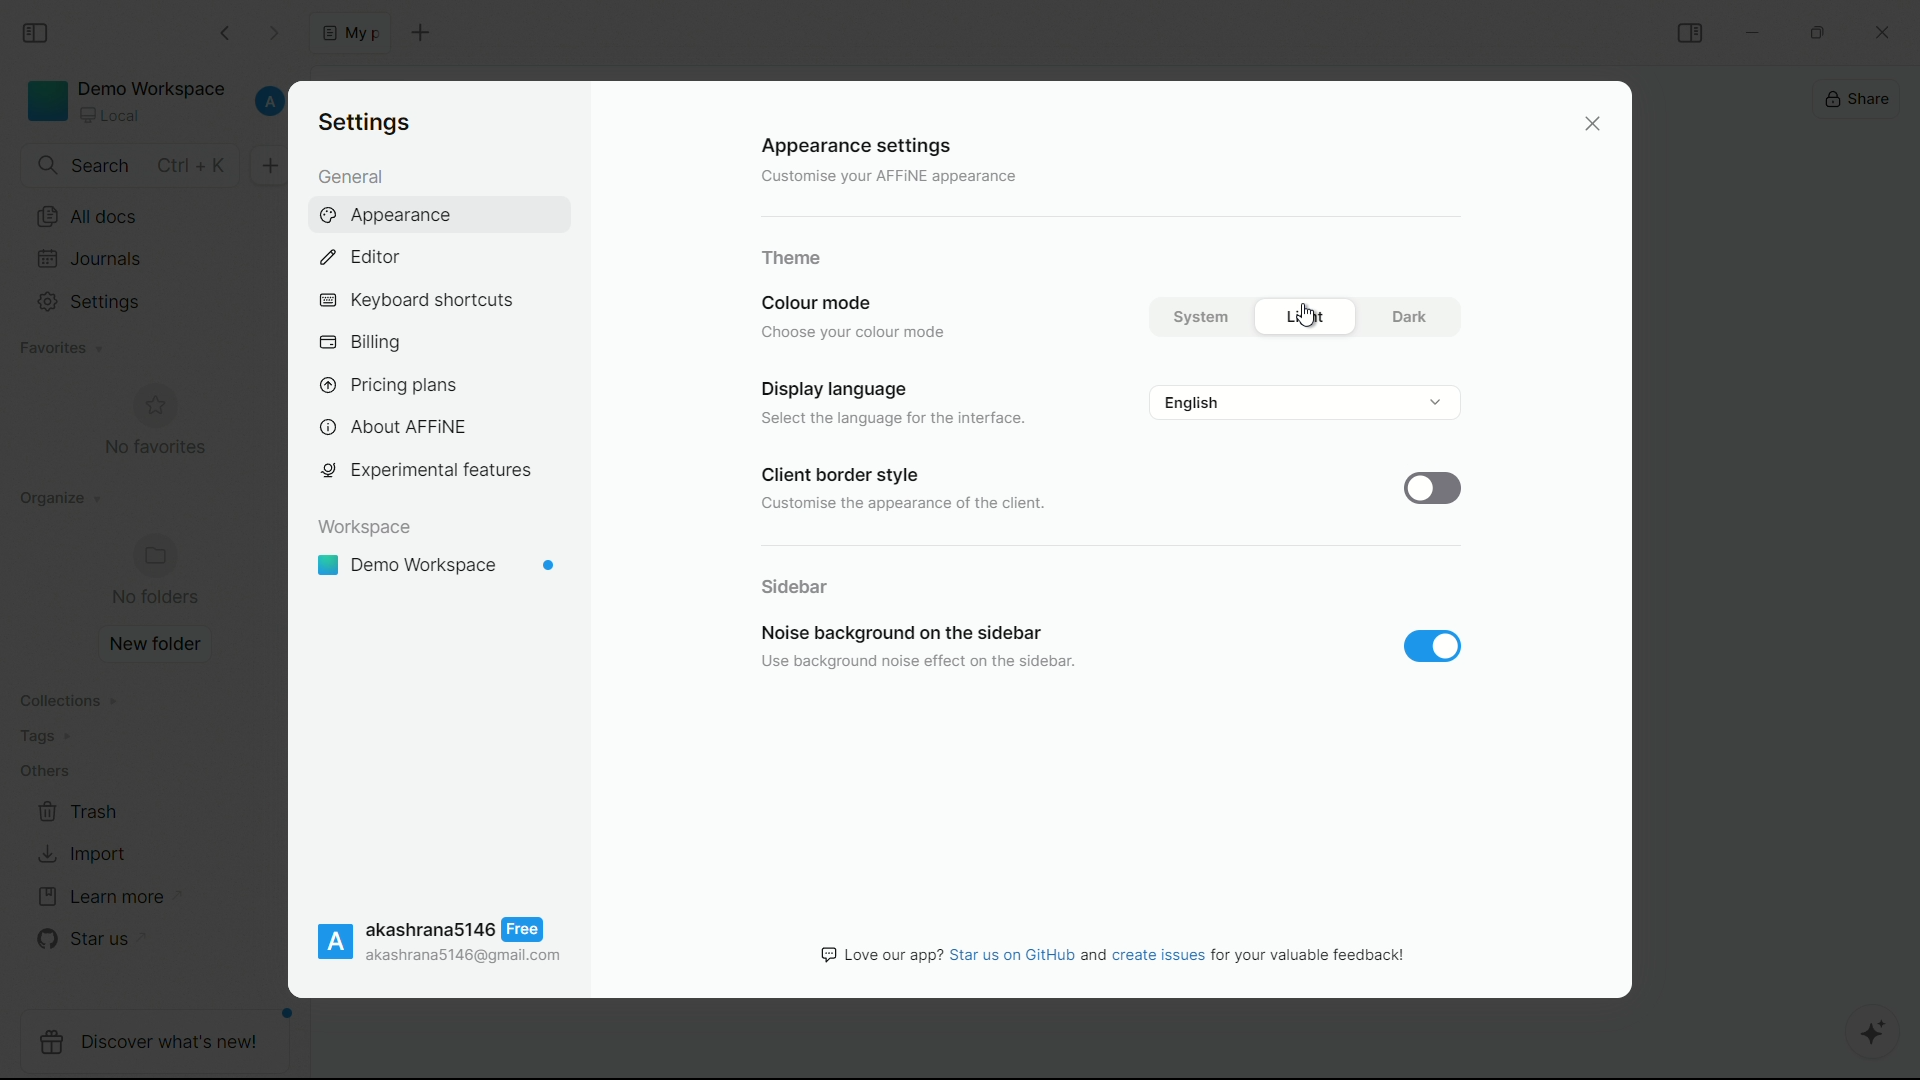  What do you see at coordinates (521, 931) in the screenshot?
I see `Free` at bounding box center [521, 931].